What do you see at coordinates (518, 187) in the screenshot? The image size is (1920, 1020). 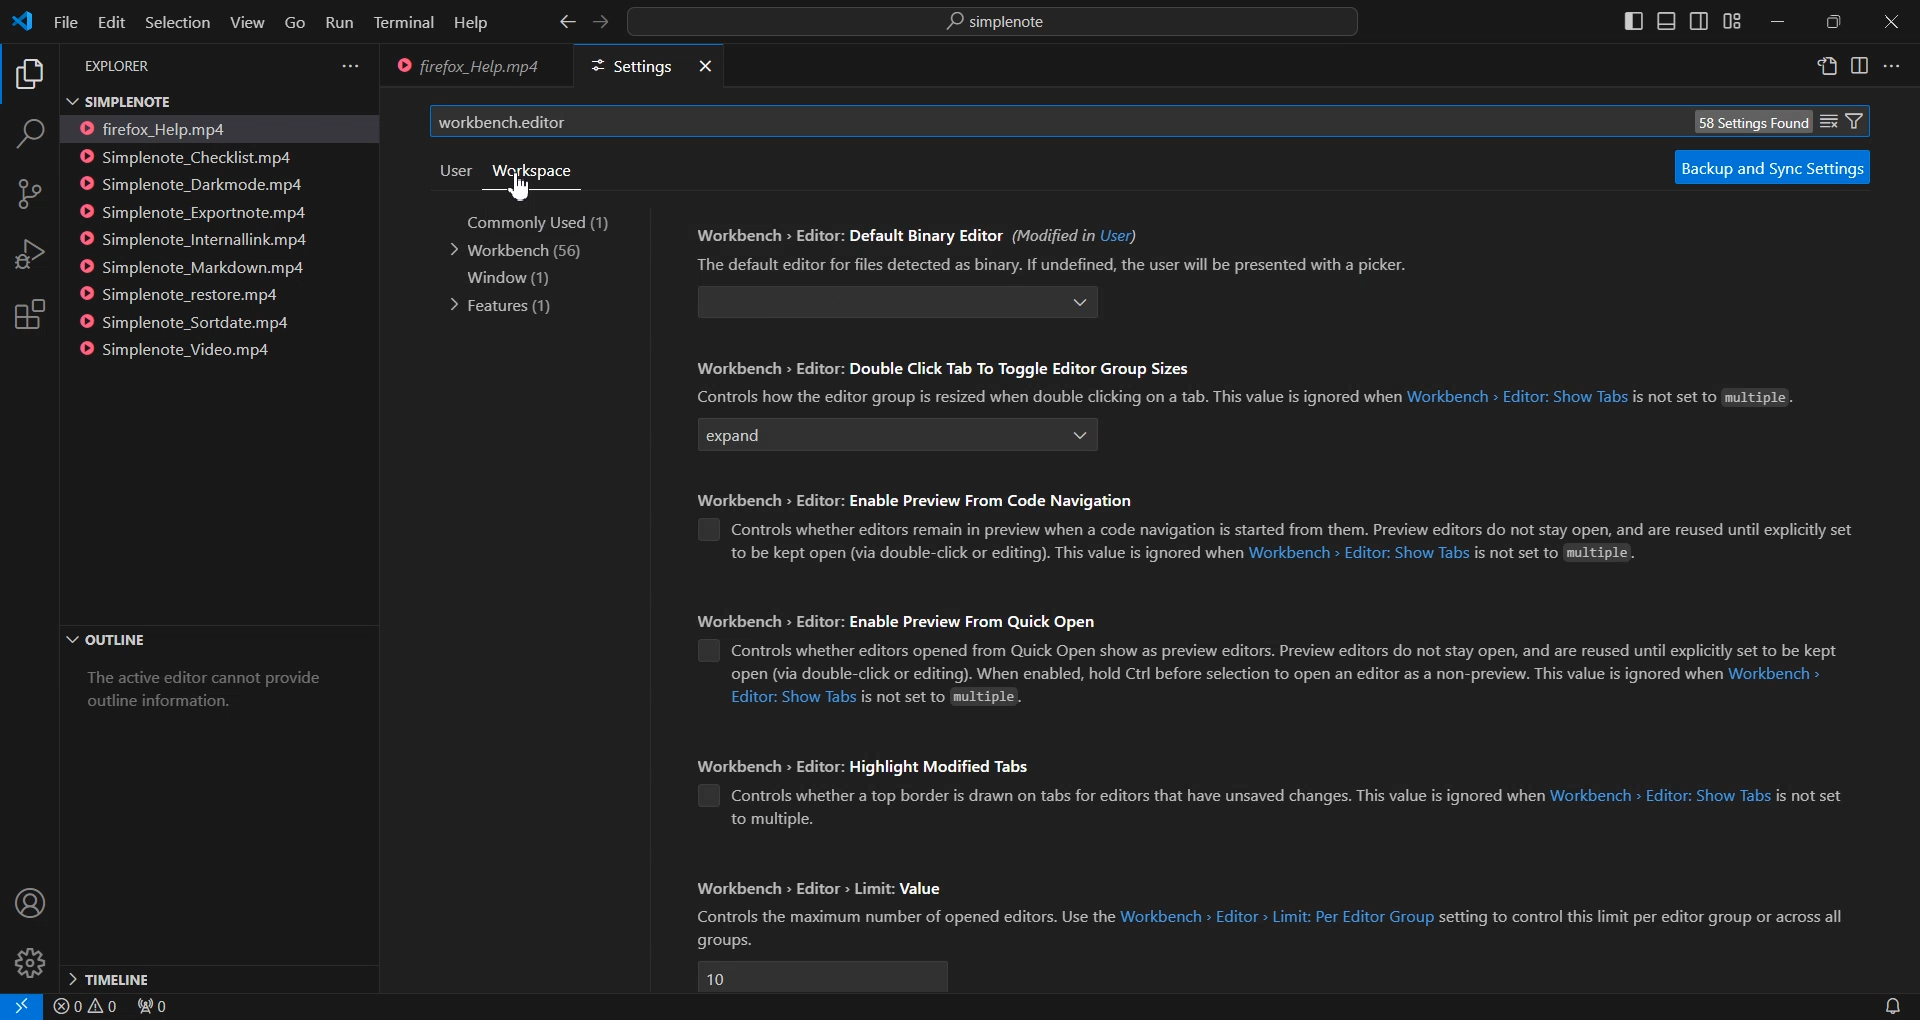 I see `Cursor` at bounding box center [518, 187].